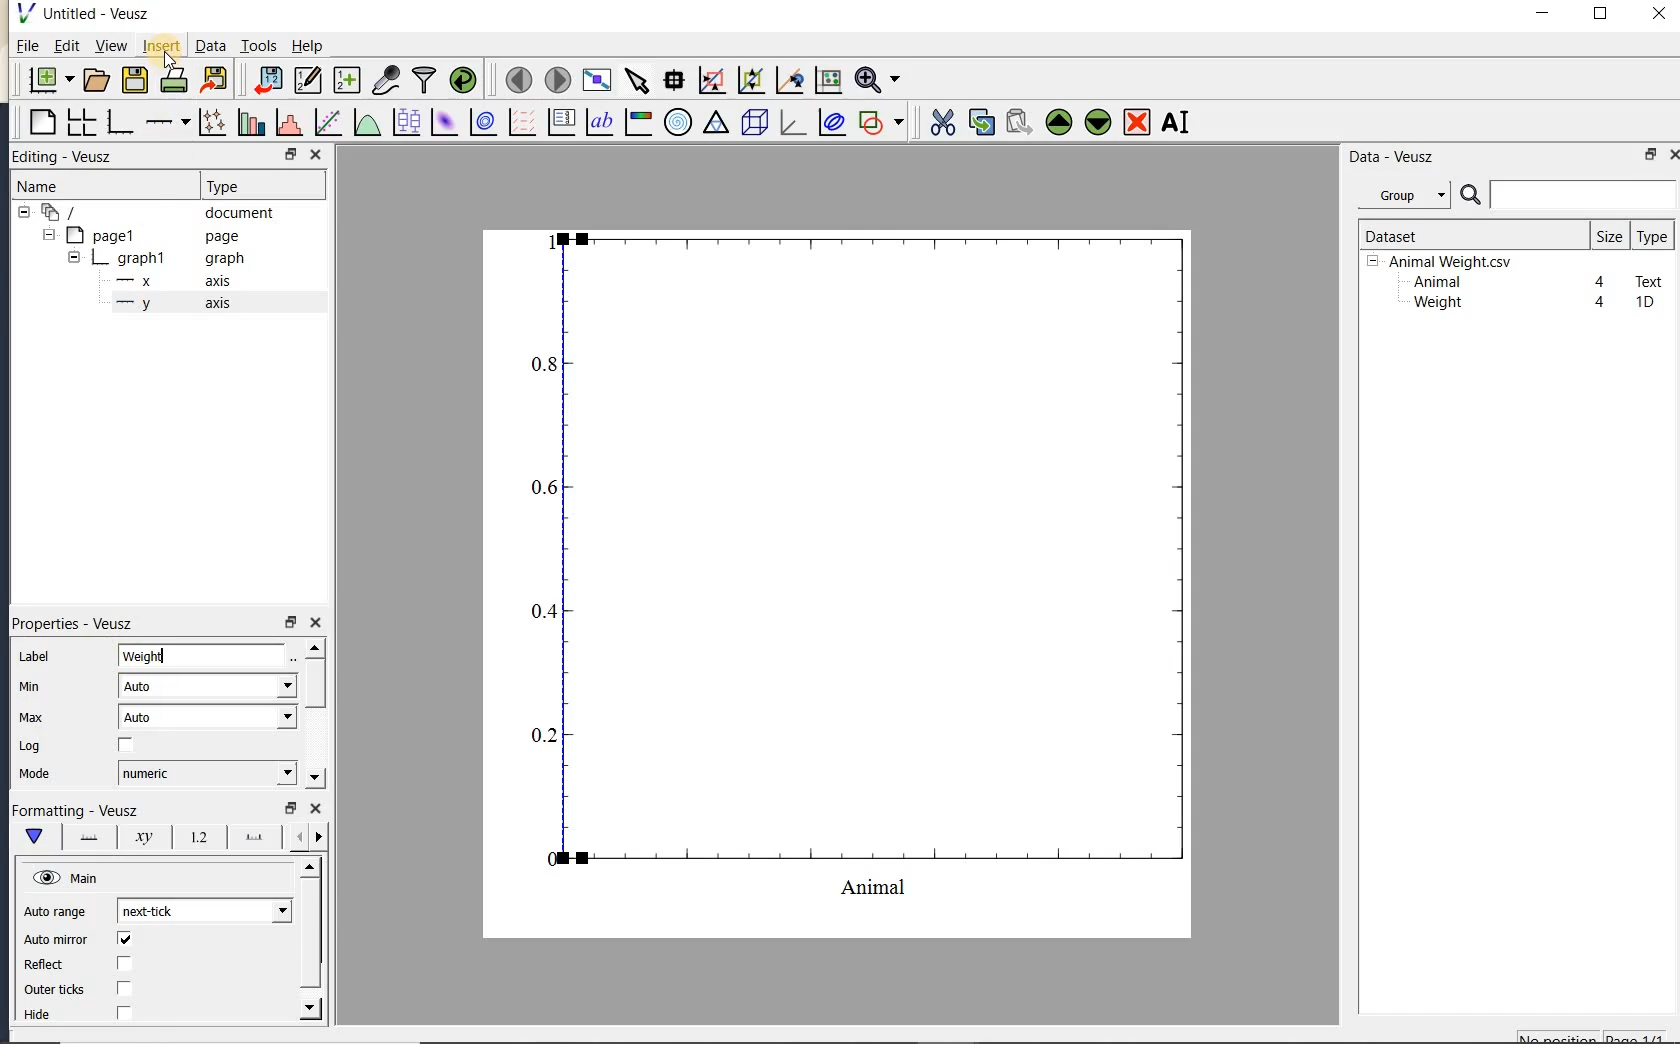  Describe the element at coordinates (790, 81) in the screenshot. I see `click to recenter graph axes` at that location.